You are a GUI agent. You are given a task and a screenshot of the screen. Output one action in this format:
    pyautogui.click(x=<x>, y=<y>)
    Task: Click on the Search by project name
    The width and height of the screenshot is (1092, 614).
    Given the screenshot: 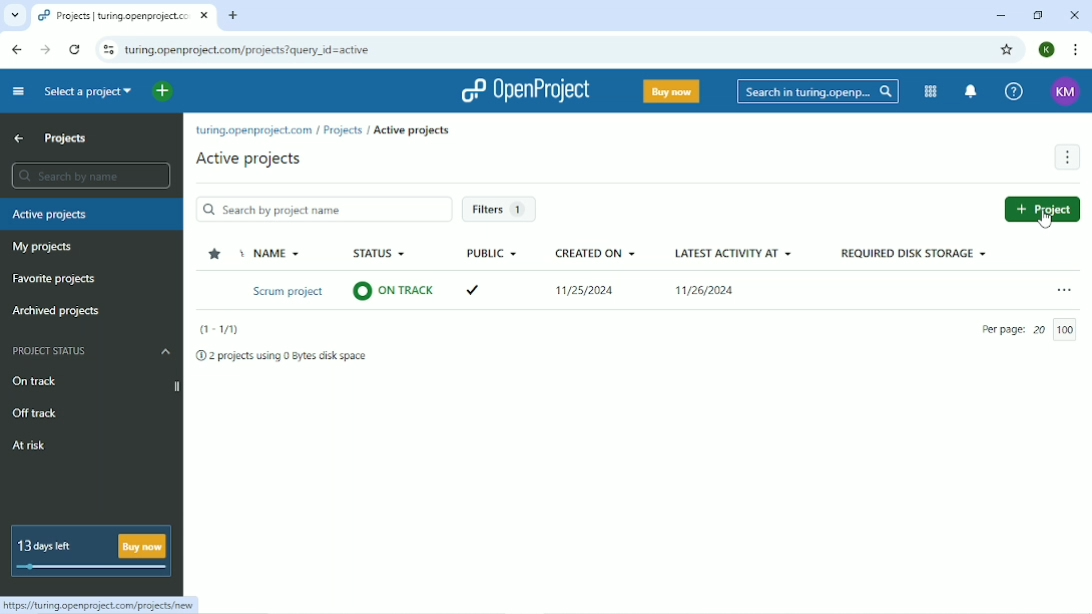 What is the action you would take?
    pyautogui.click(x=324, y=208)
    